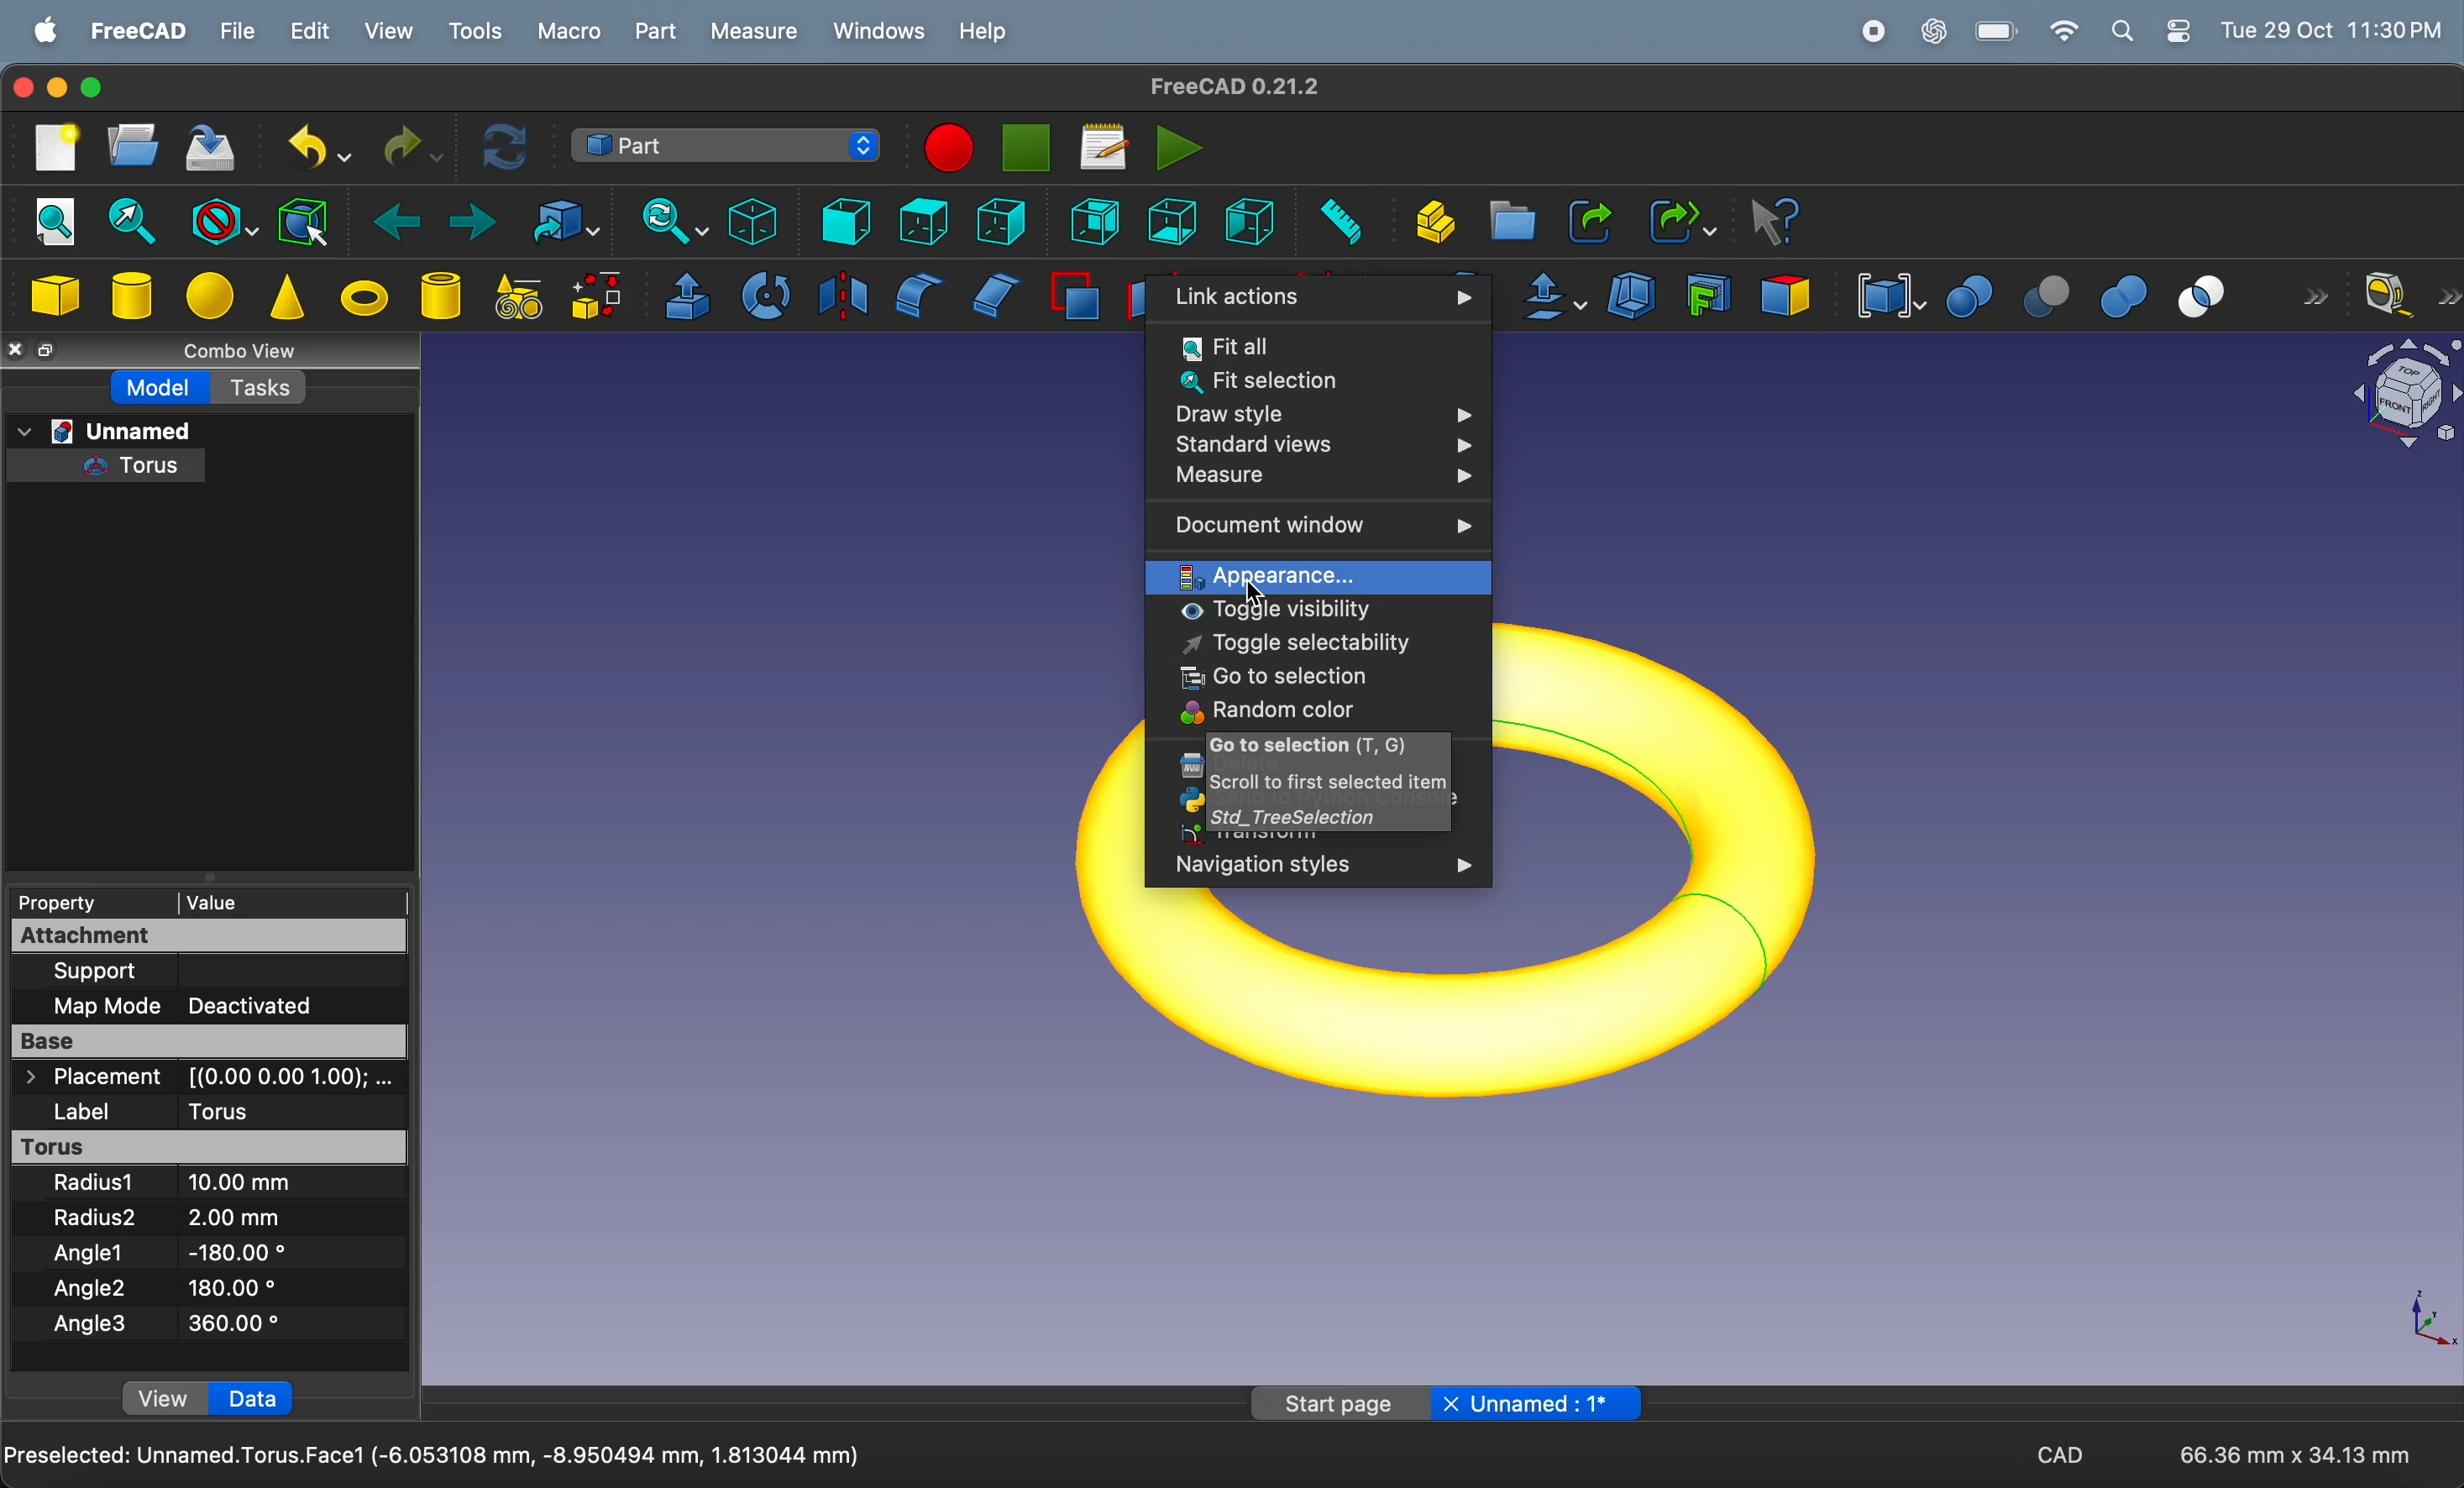  I want to click on torus tree, so click(107, 469).